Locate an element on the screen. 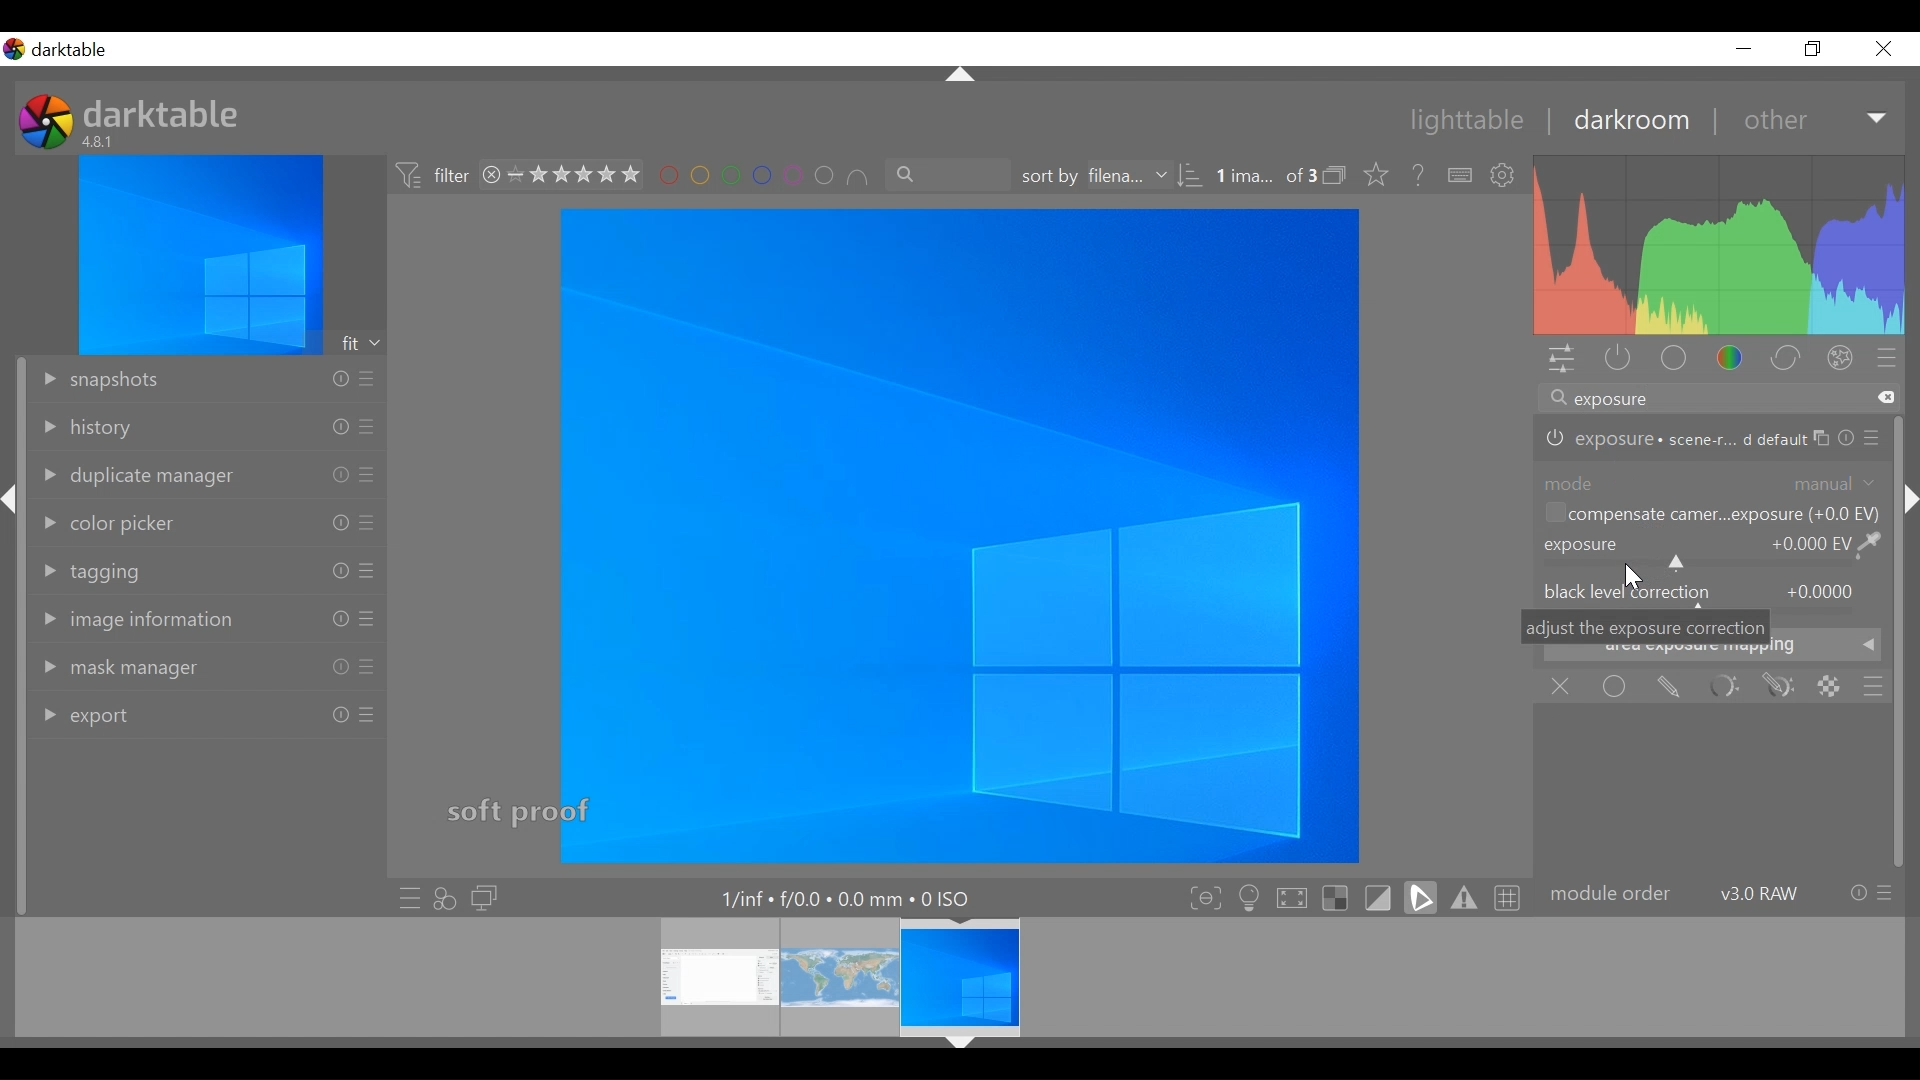 The image size is (1920, 1080). other is located at coordinates (1773, 121).